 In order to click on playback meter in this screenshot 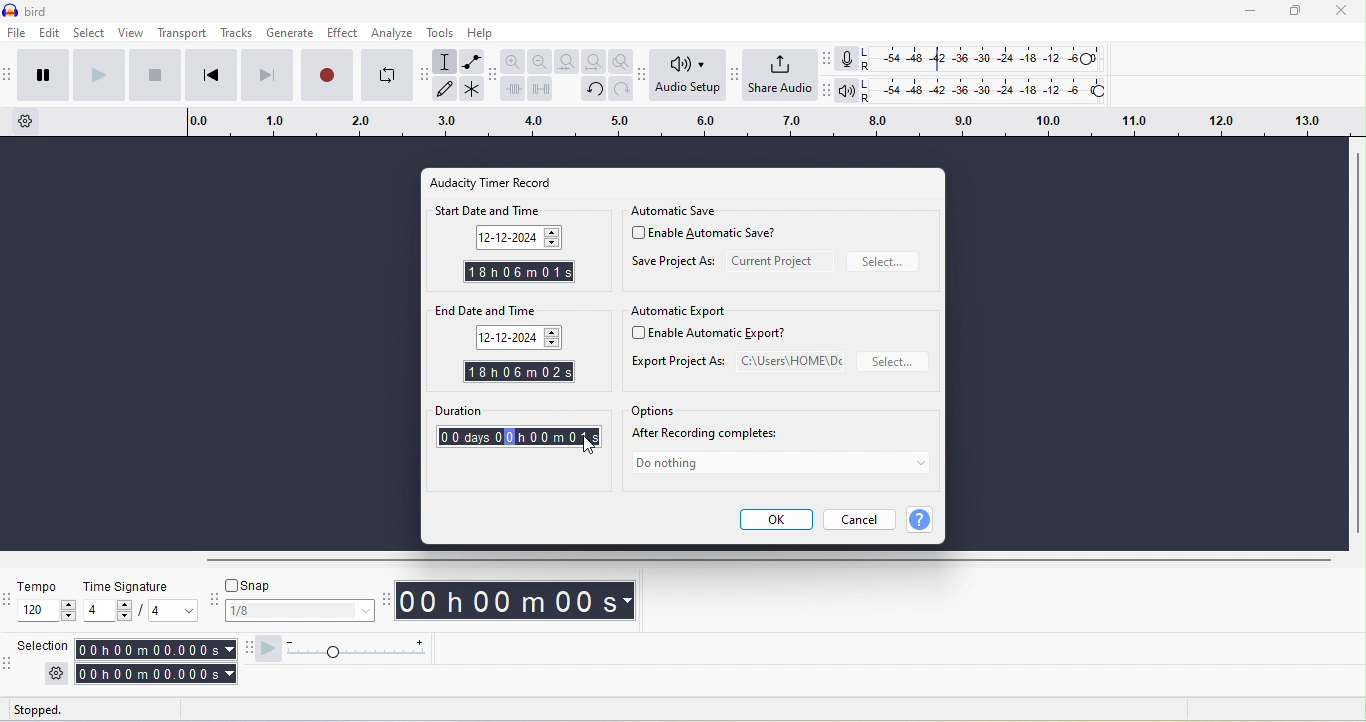, I will do `click(847, 94)`.